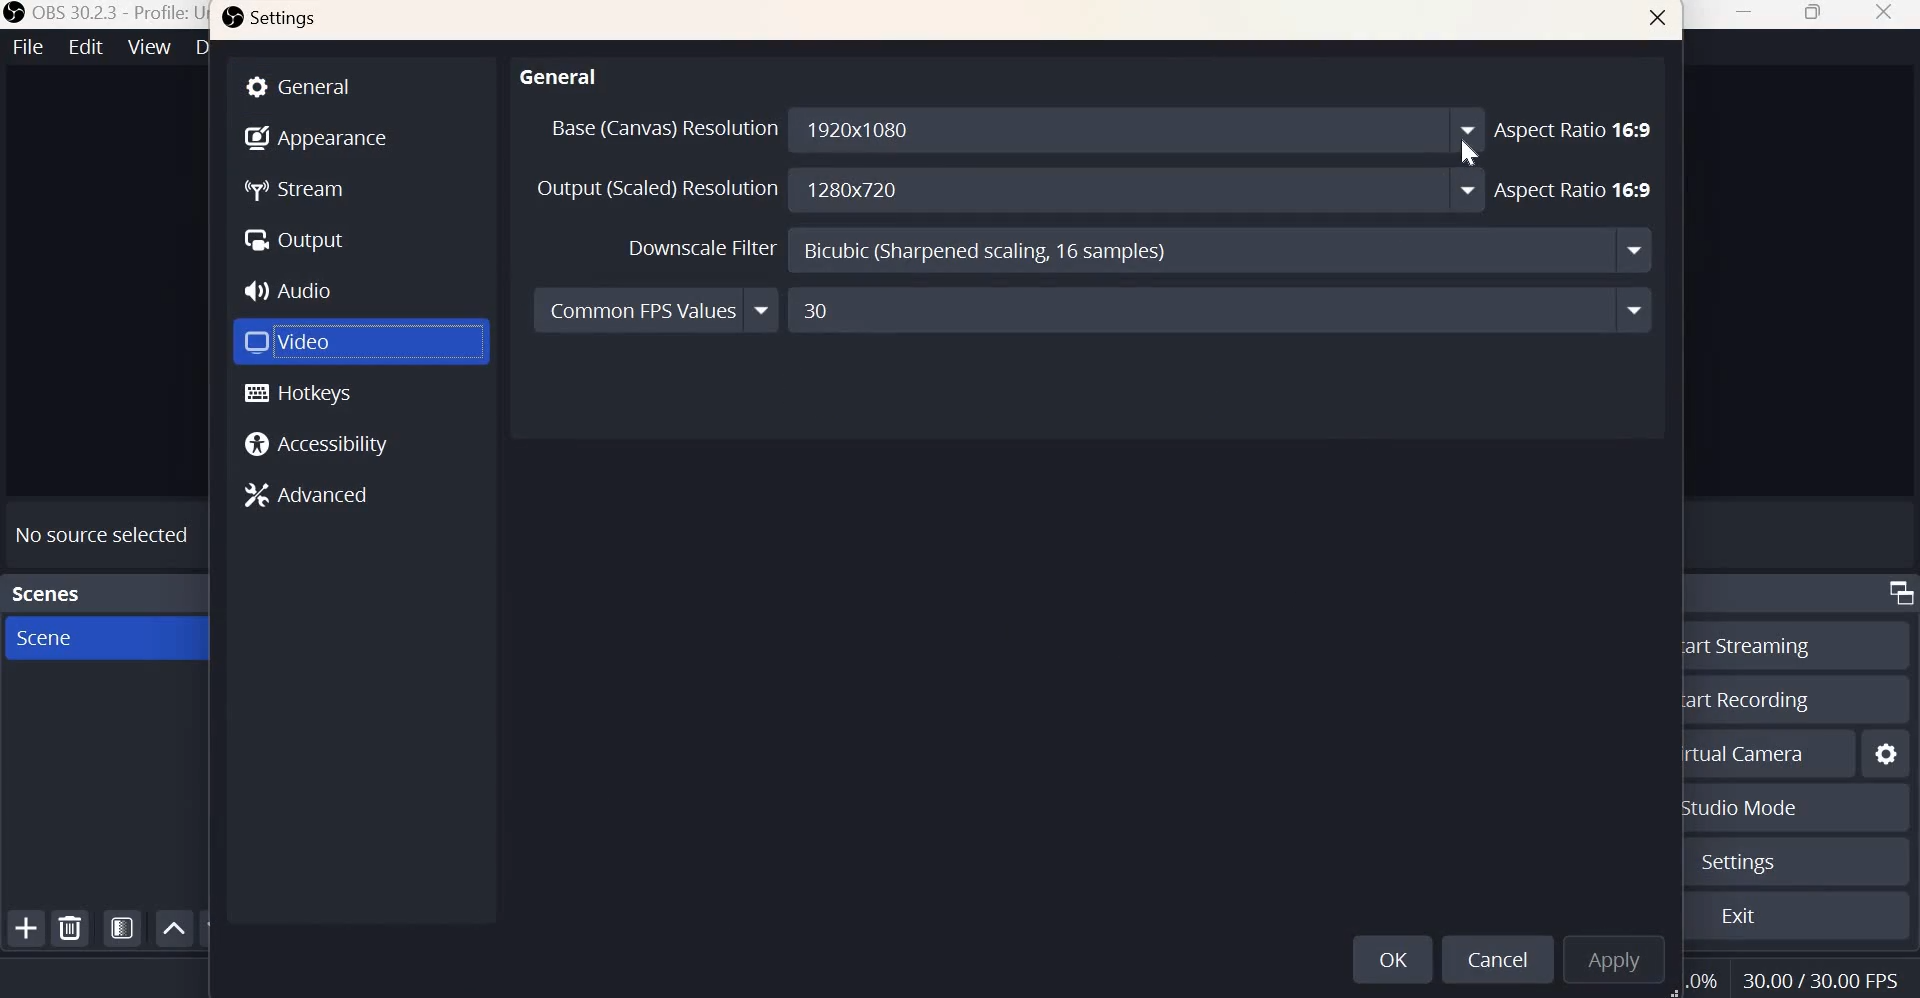 Image resolution: width=1920 pixels, height=998 pixels. I want to click on Apply, so click(1614, 958).